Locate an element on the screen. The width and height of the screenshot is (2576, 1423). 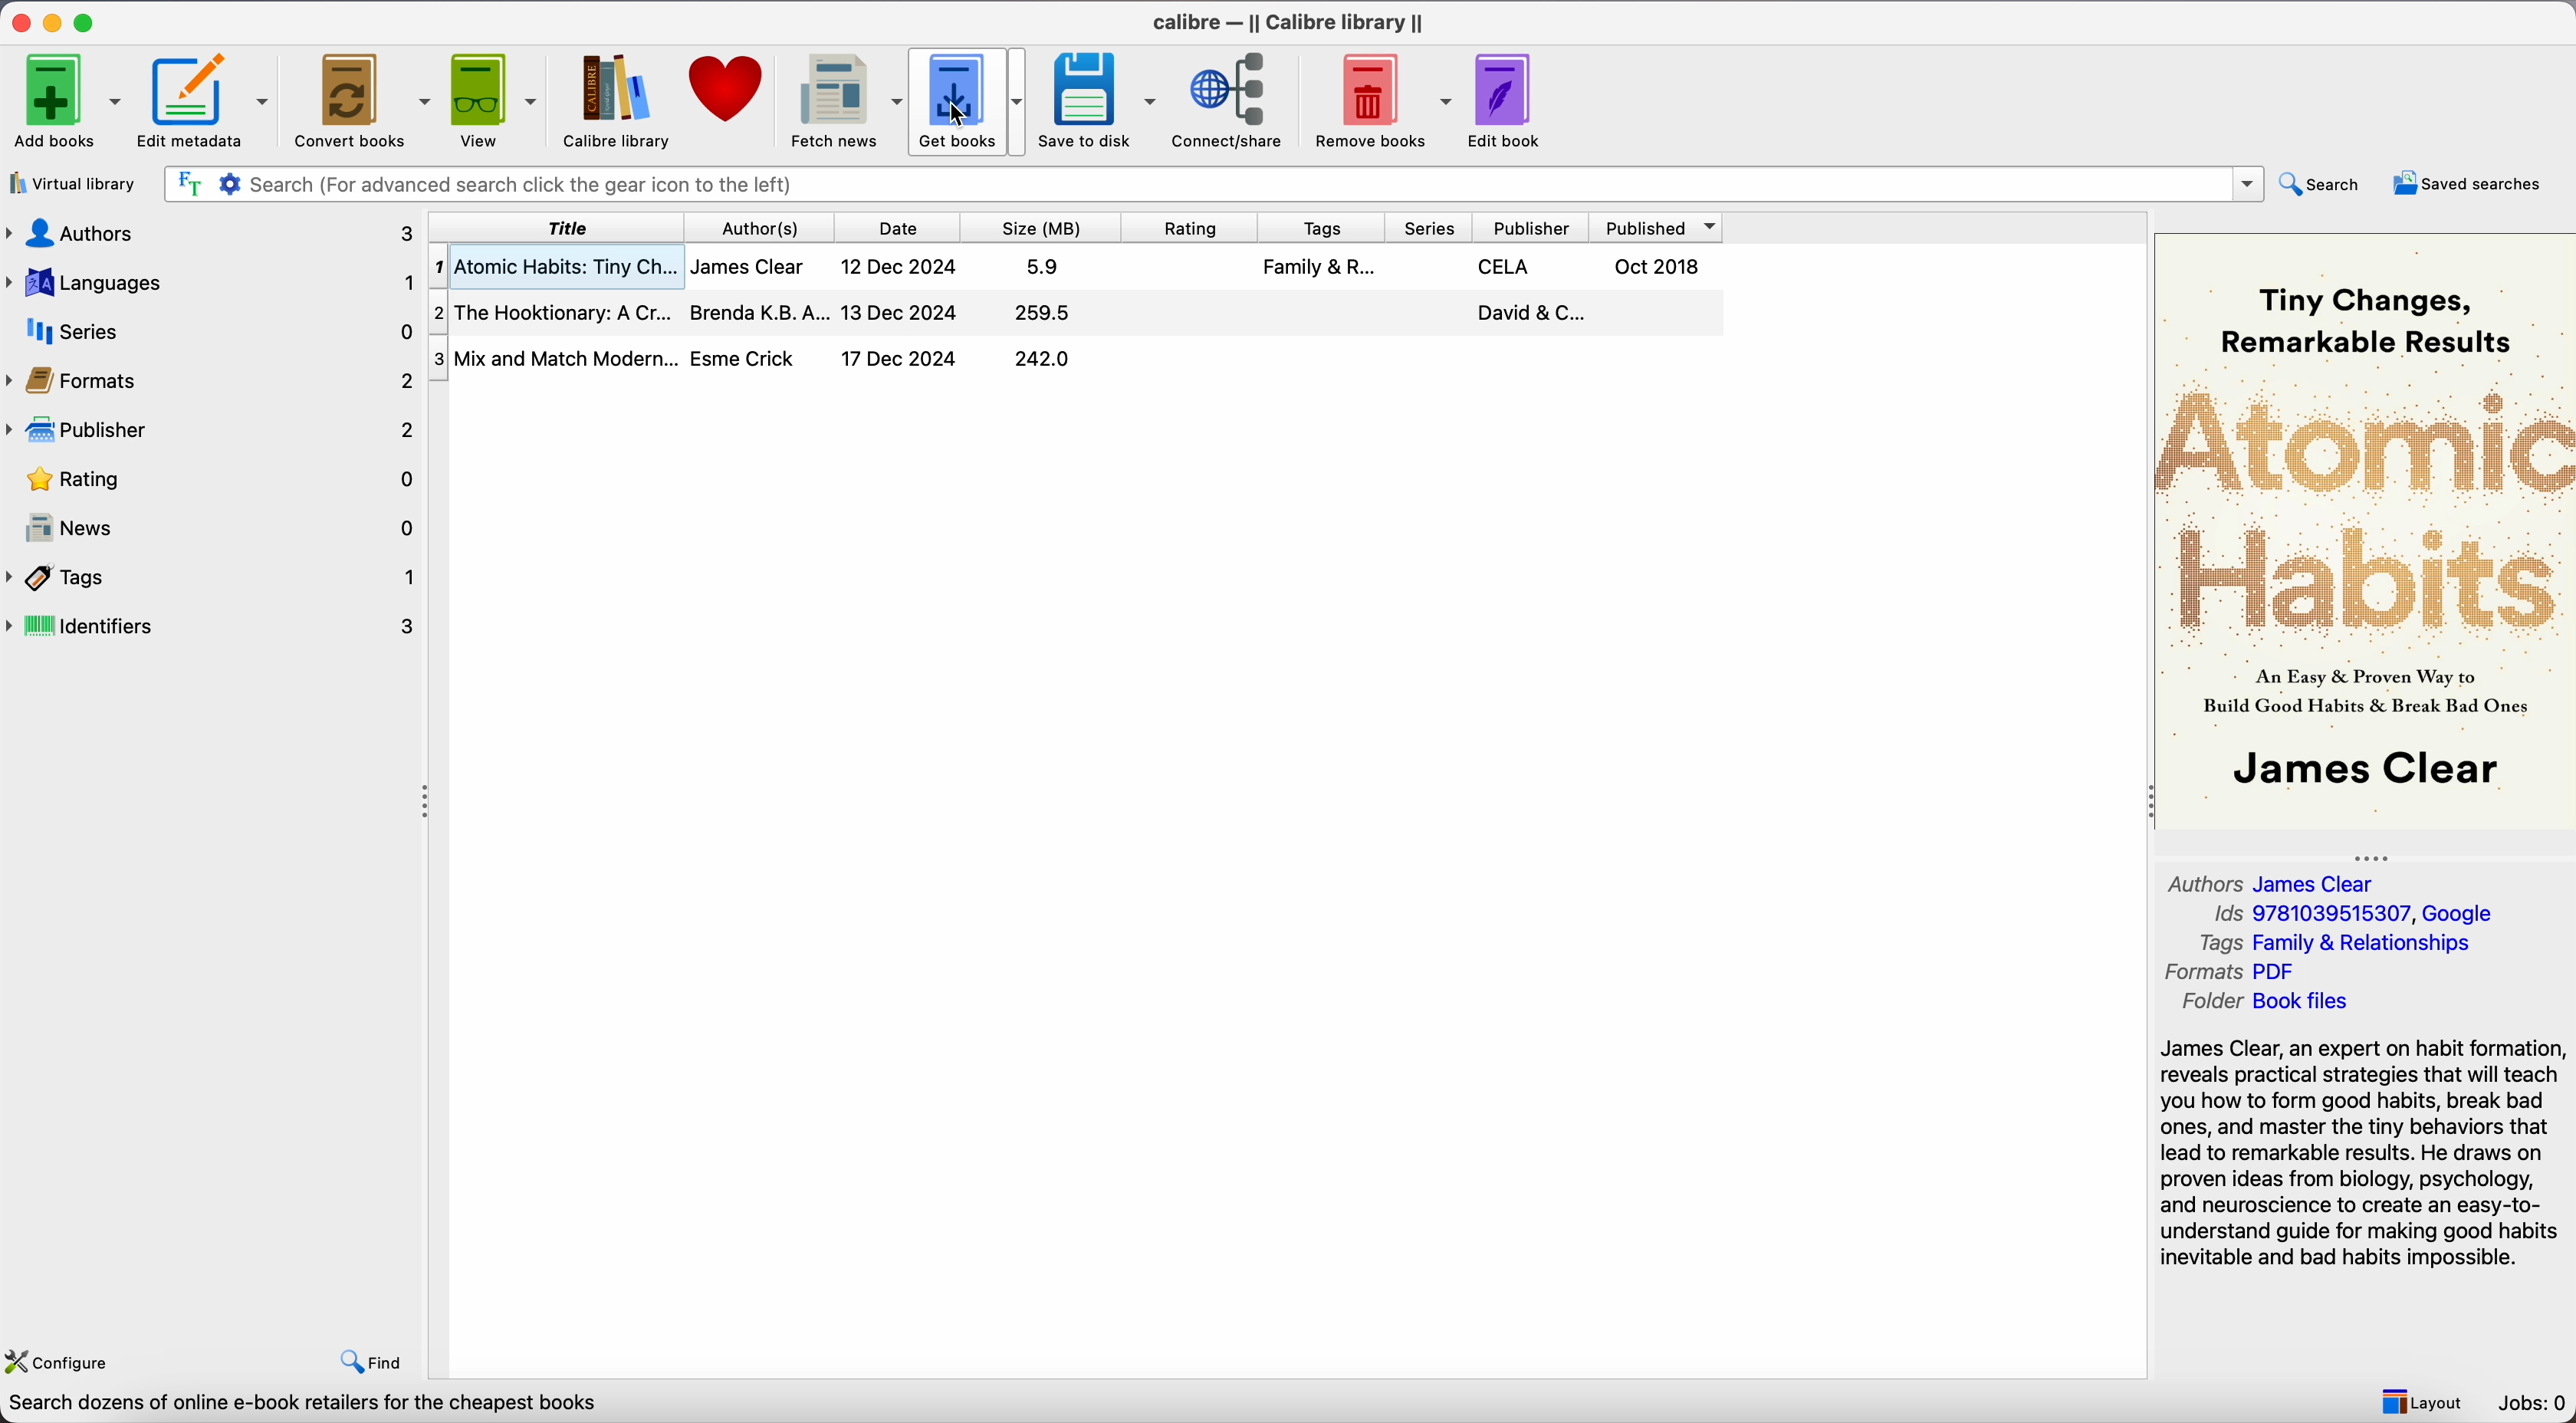
search is located at coordinates (2320, 184).